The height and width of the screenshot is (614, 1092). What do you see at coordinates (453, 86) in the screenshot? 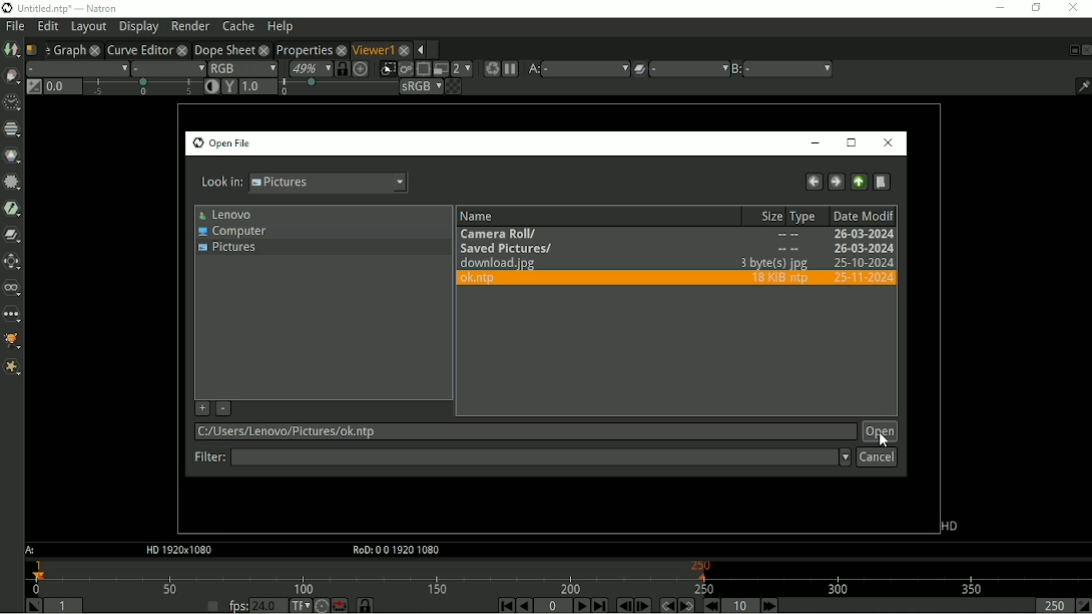
I see `Checkerboard` at bounding box center [453, 86].